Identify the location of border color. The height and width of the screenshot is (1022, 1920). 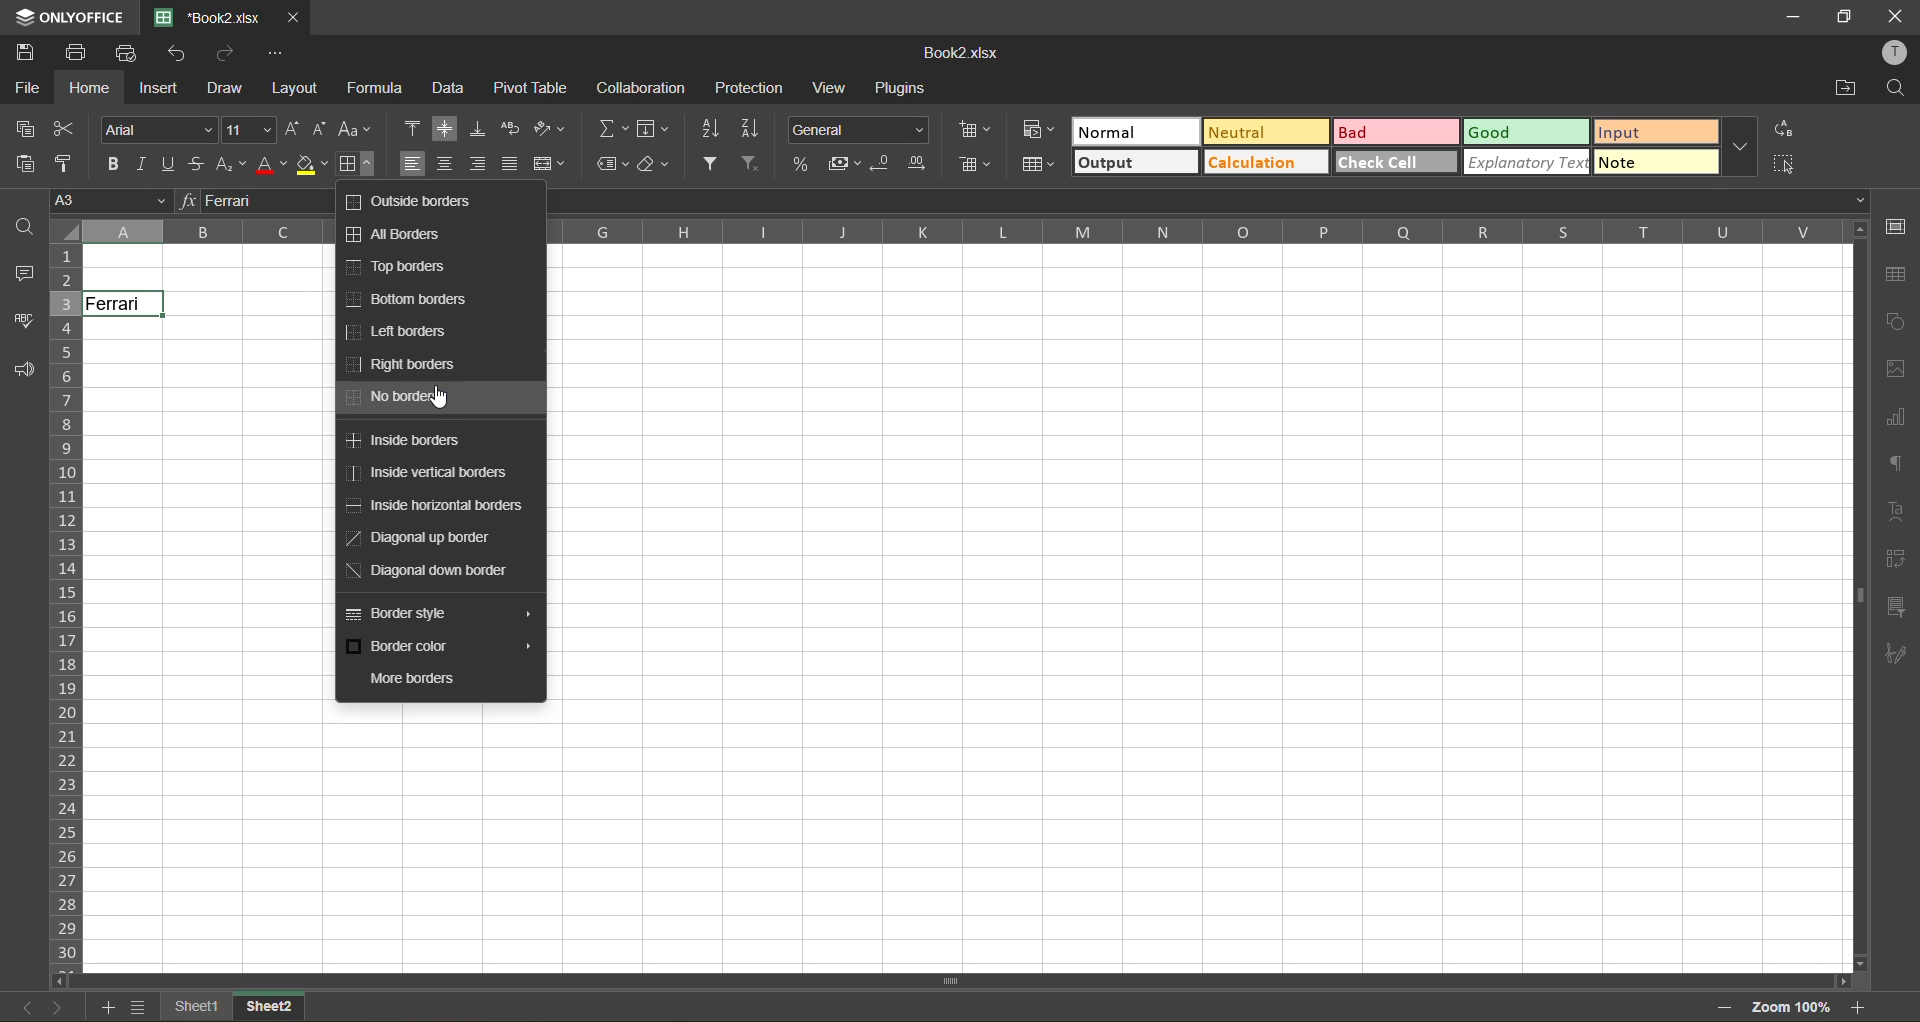
(410, 647).